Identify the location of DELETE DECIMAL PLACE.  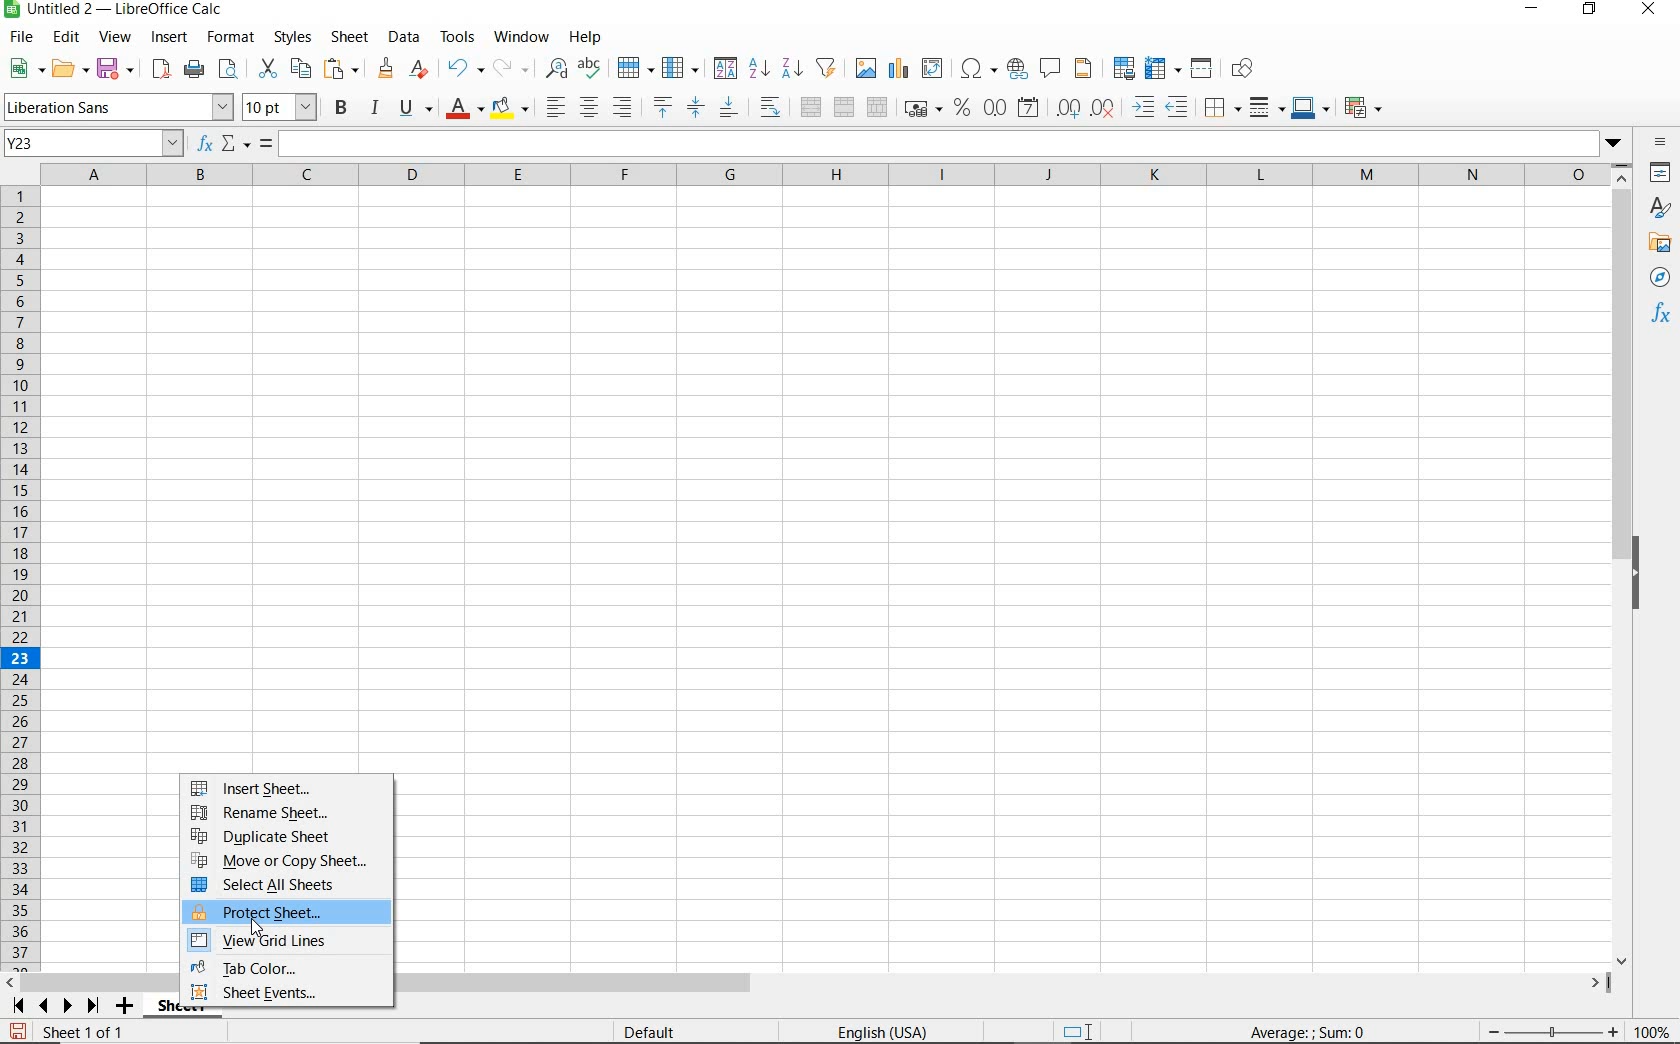
(1103, 108).